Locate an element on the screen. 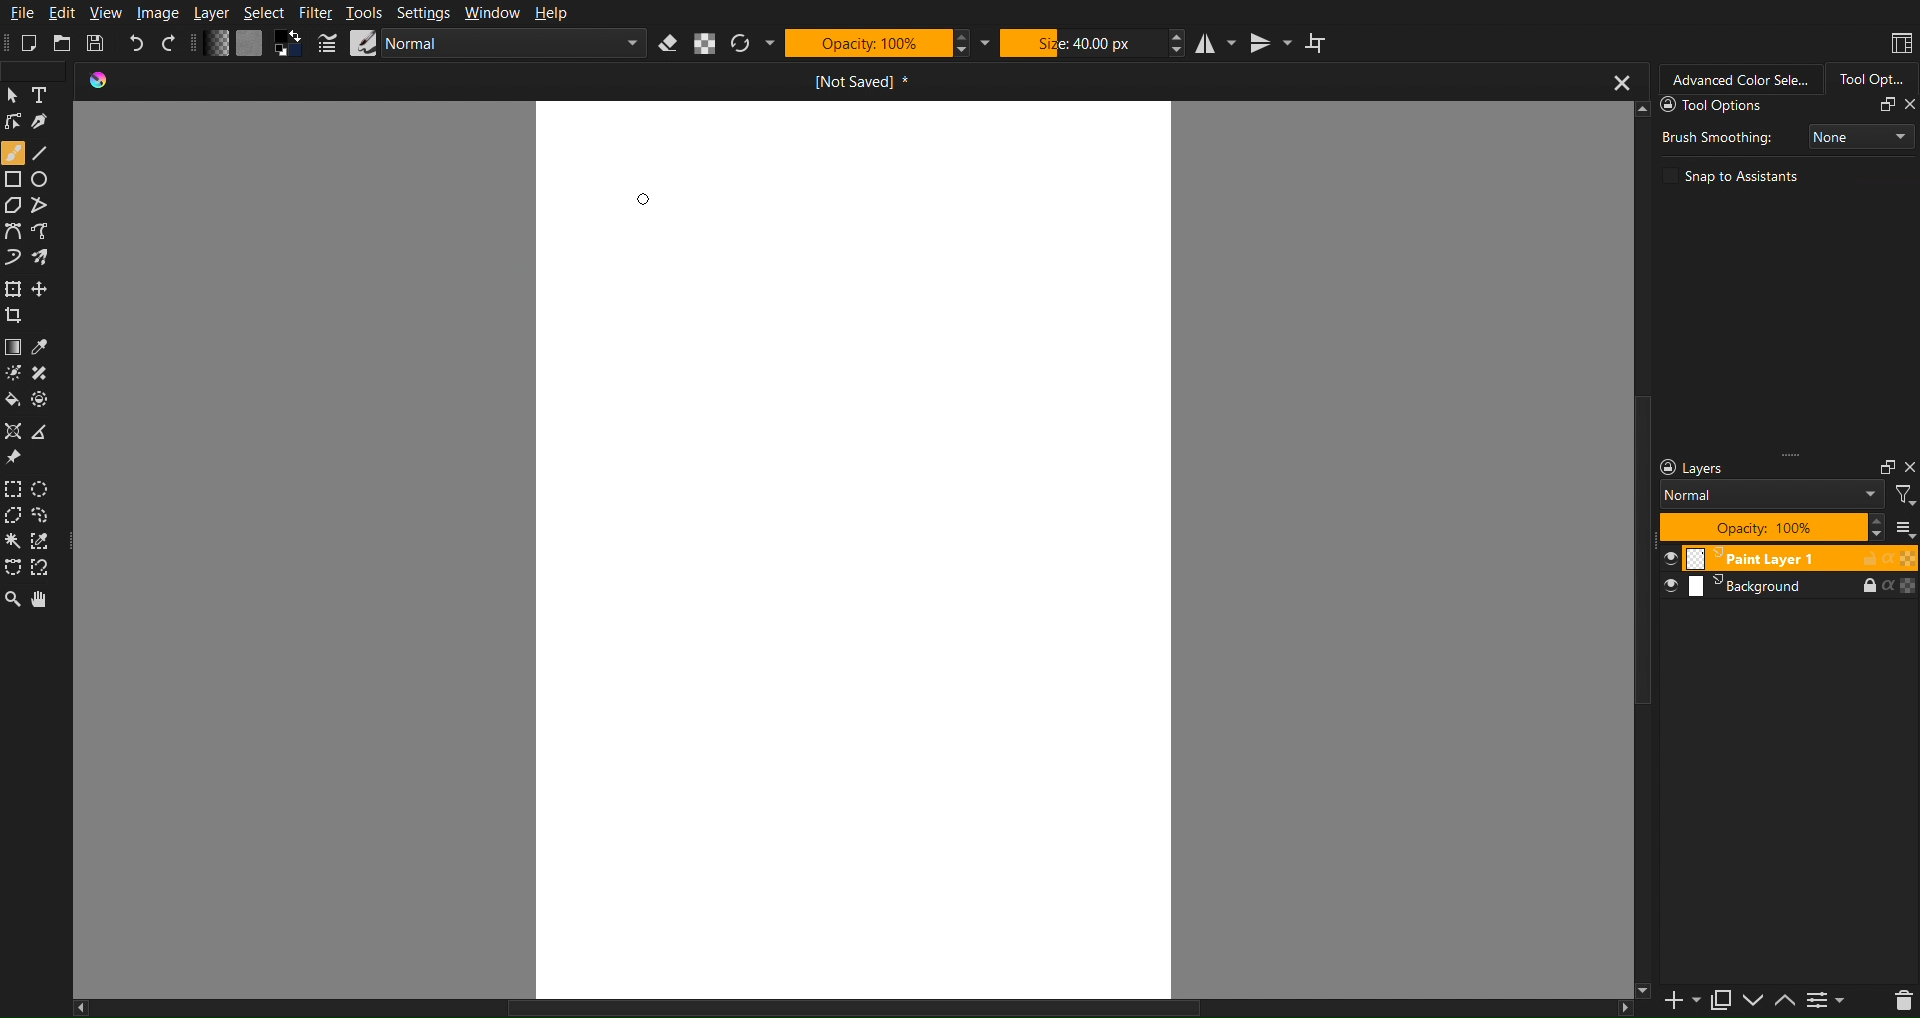 The height and width of the screenshot is (1018, 1920). Blend Mode is located at coordinates (1773, 495).